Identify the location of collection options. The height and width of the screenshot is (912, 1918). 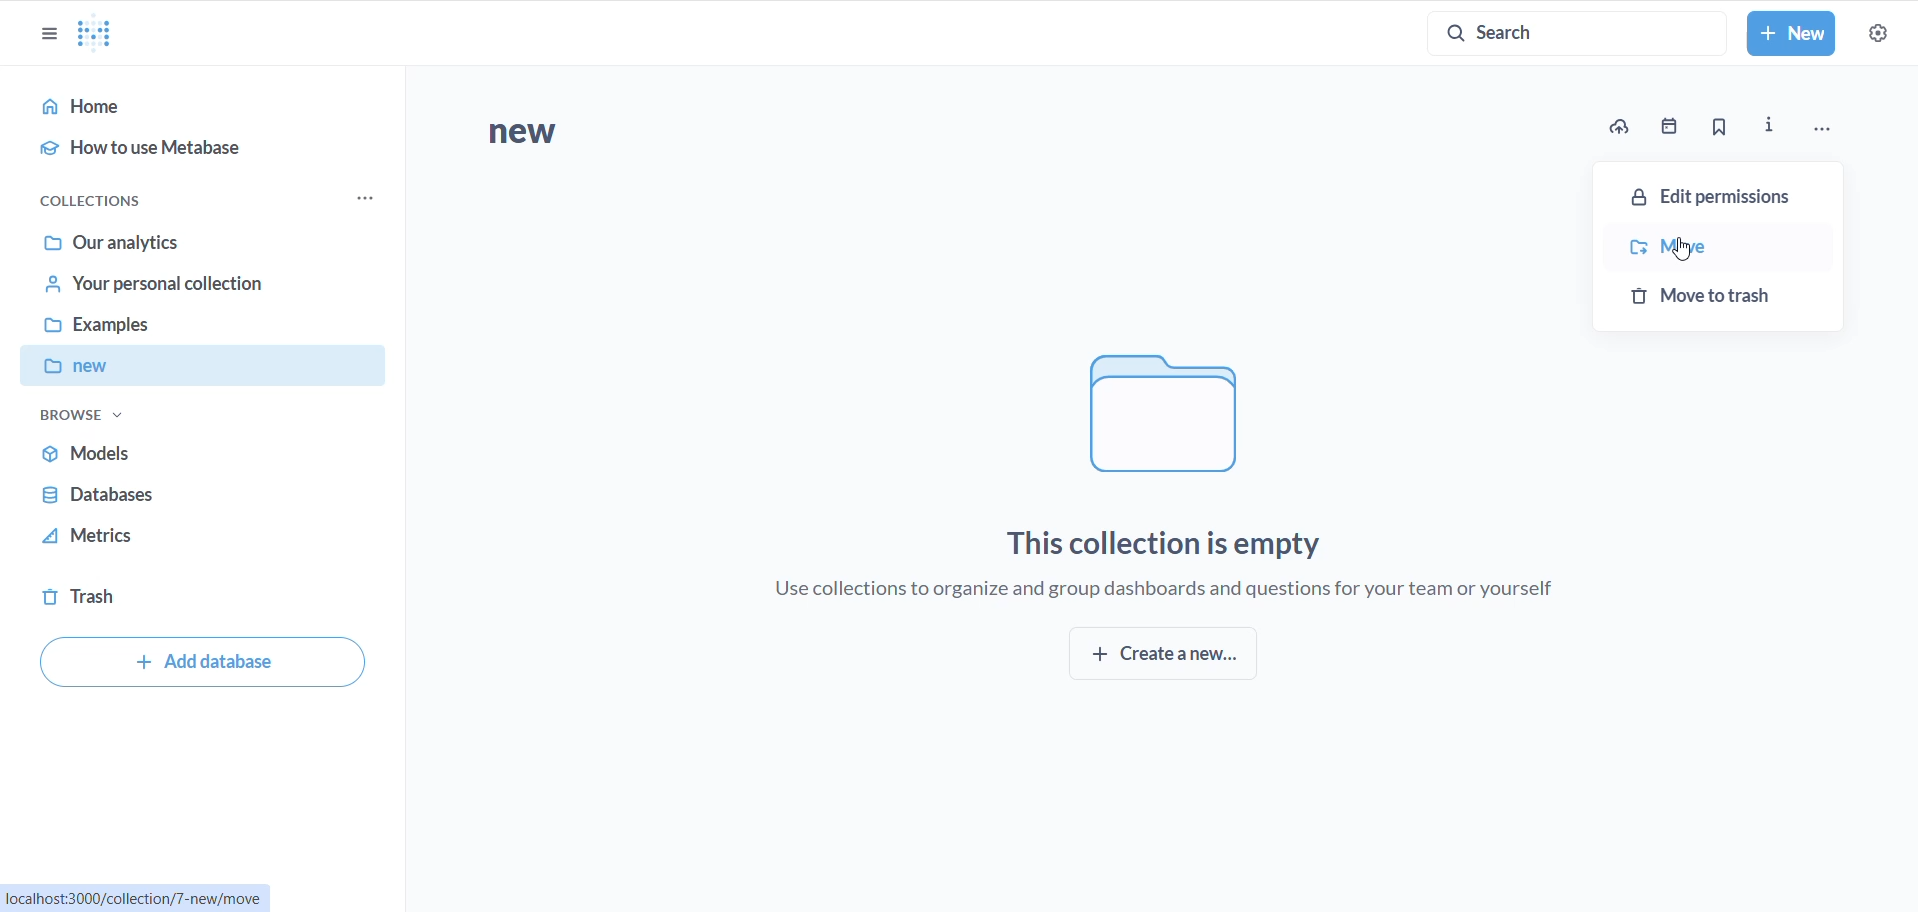
(365, 201).